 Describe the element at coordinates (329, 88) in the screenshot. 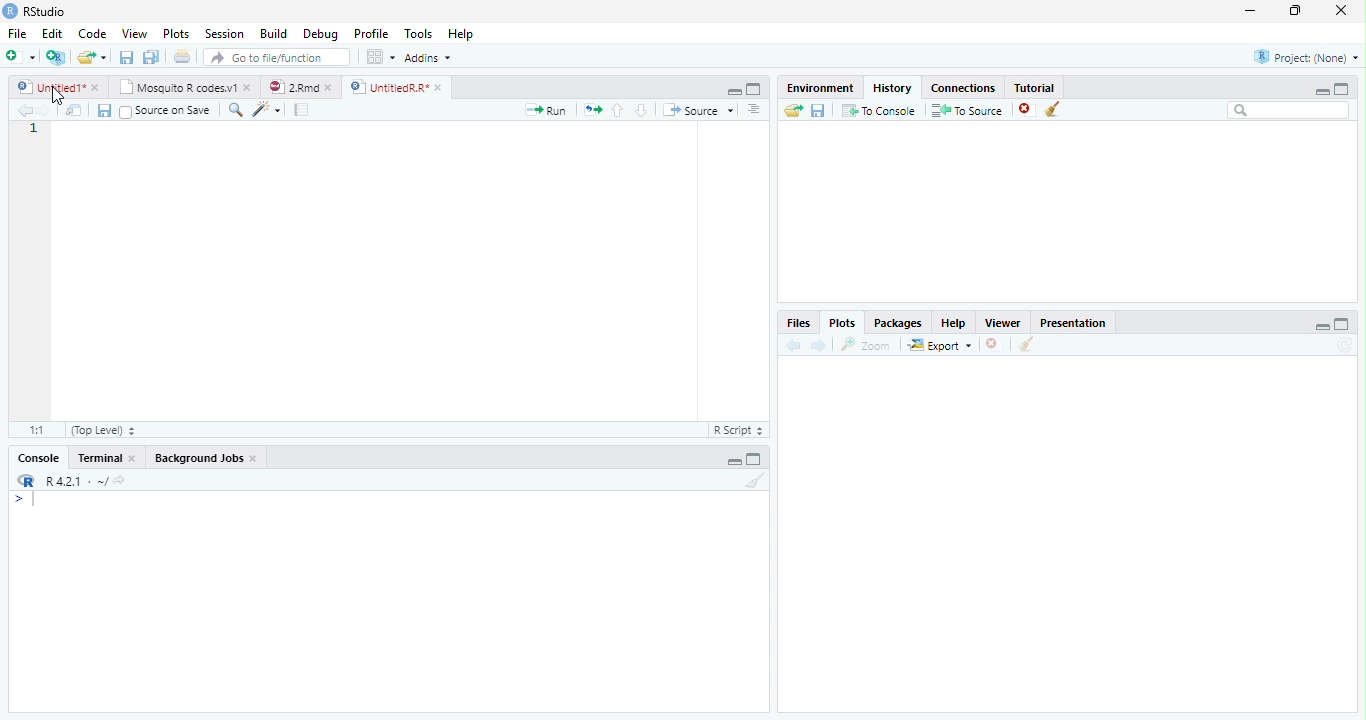

I see `close` at that location.